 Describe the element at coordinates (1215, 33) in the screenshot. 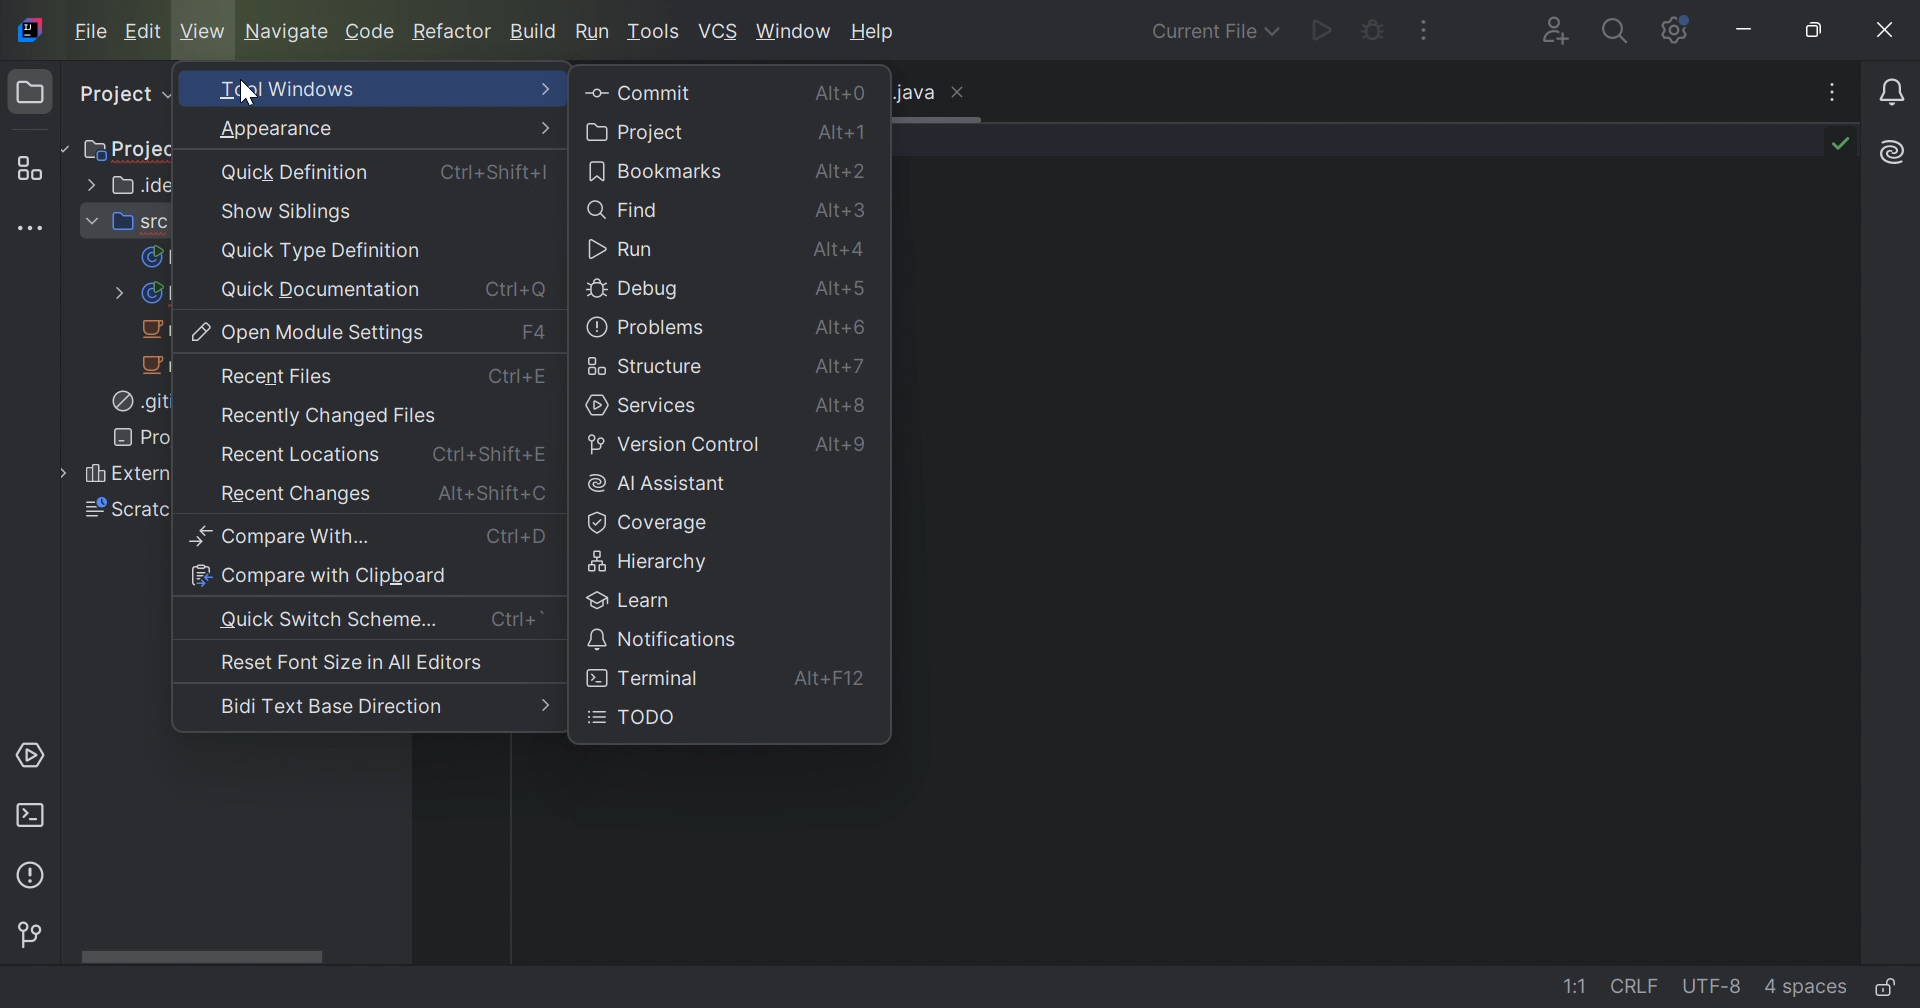

I see `Current File` at that location.